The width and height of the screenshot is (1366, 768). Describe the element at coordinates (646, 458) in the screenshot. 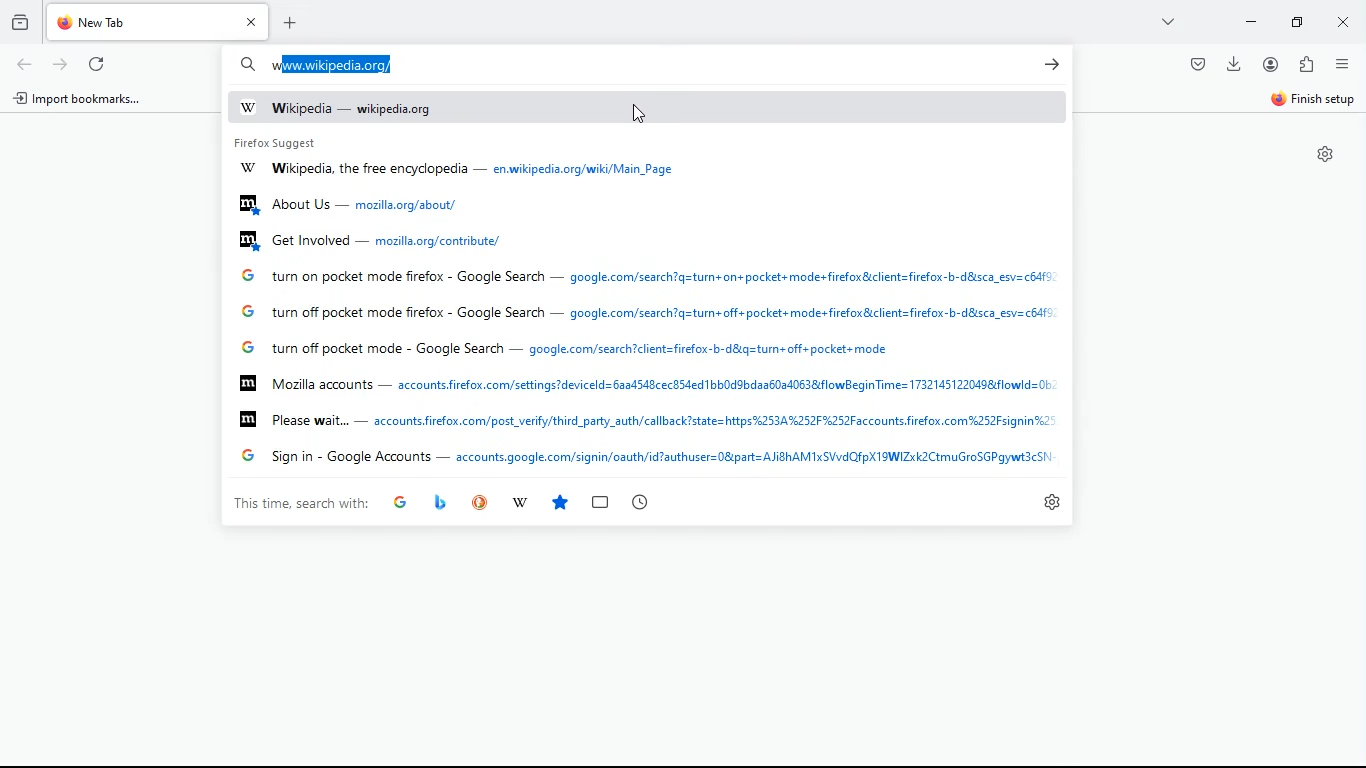

I see `firefox suggestions` at that location.